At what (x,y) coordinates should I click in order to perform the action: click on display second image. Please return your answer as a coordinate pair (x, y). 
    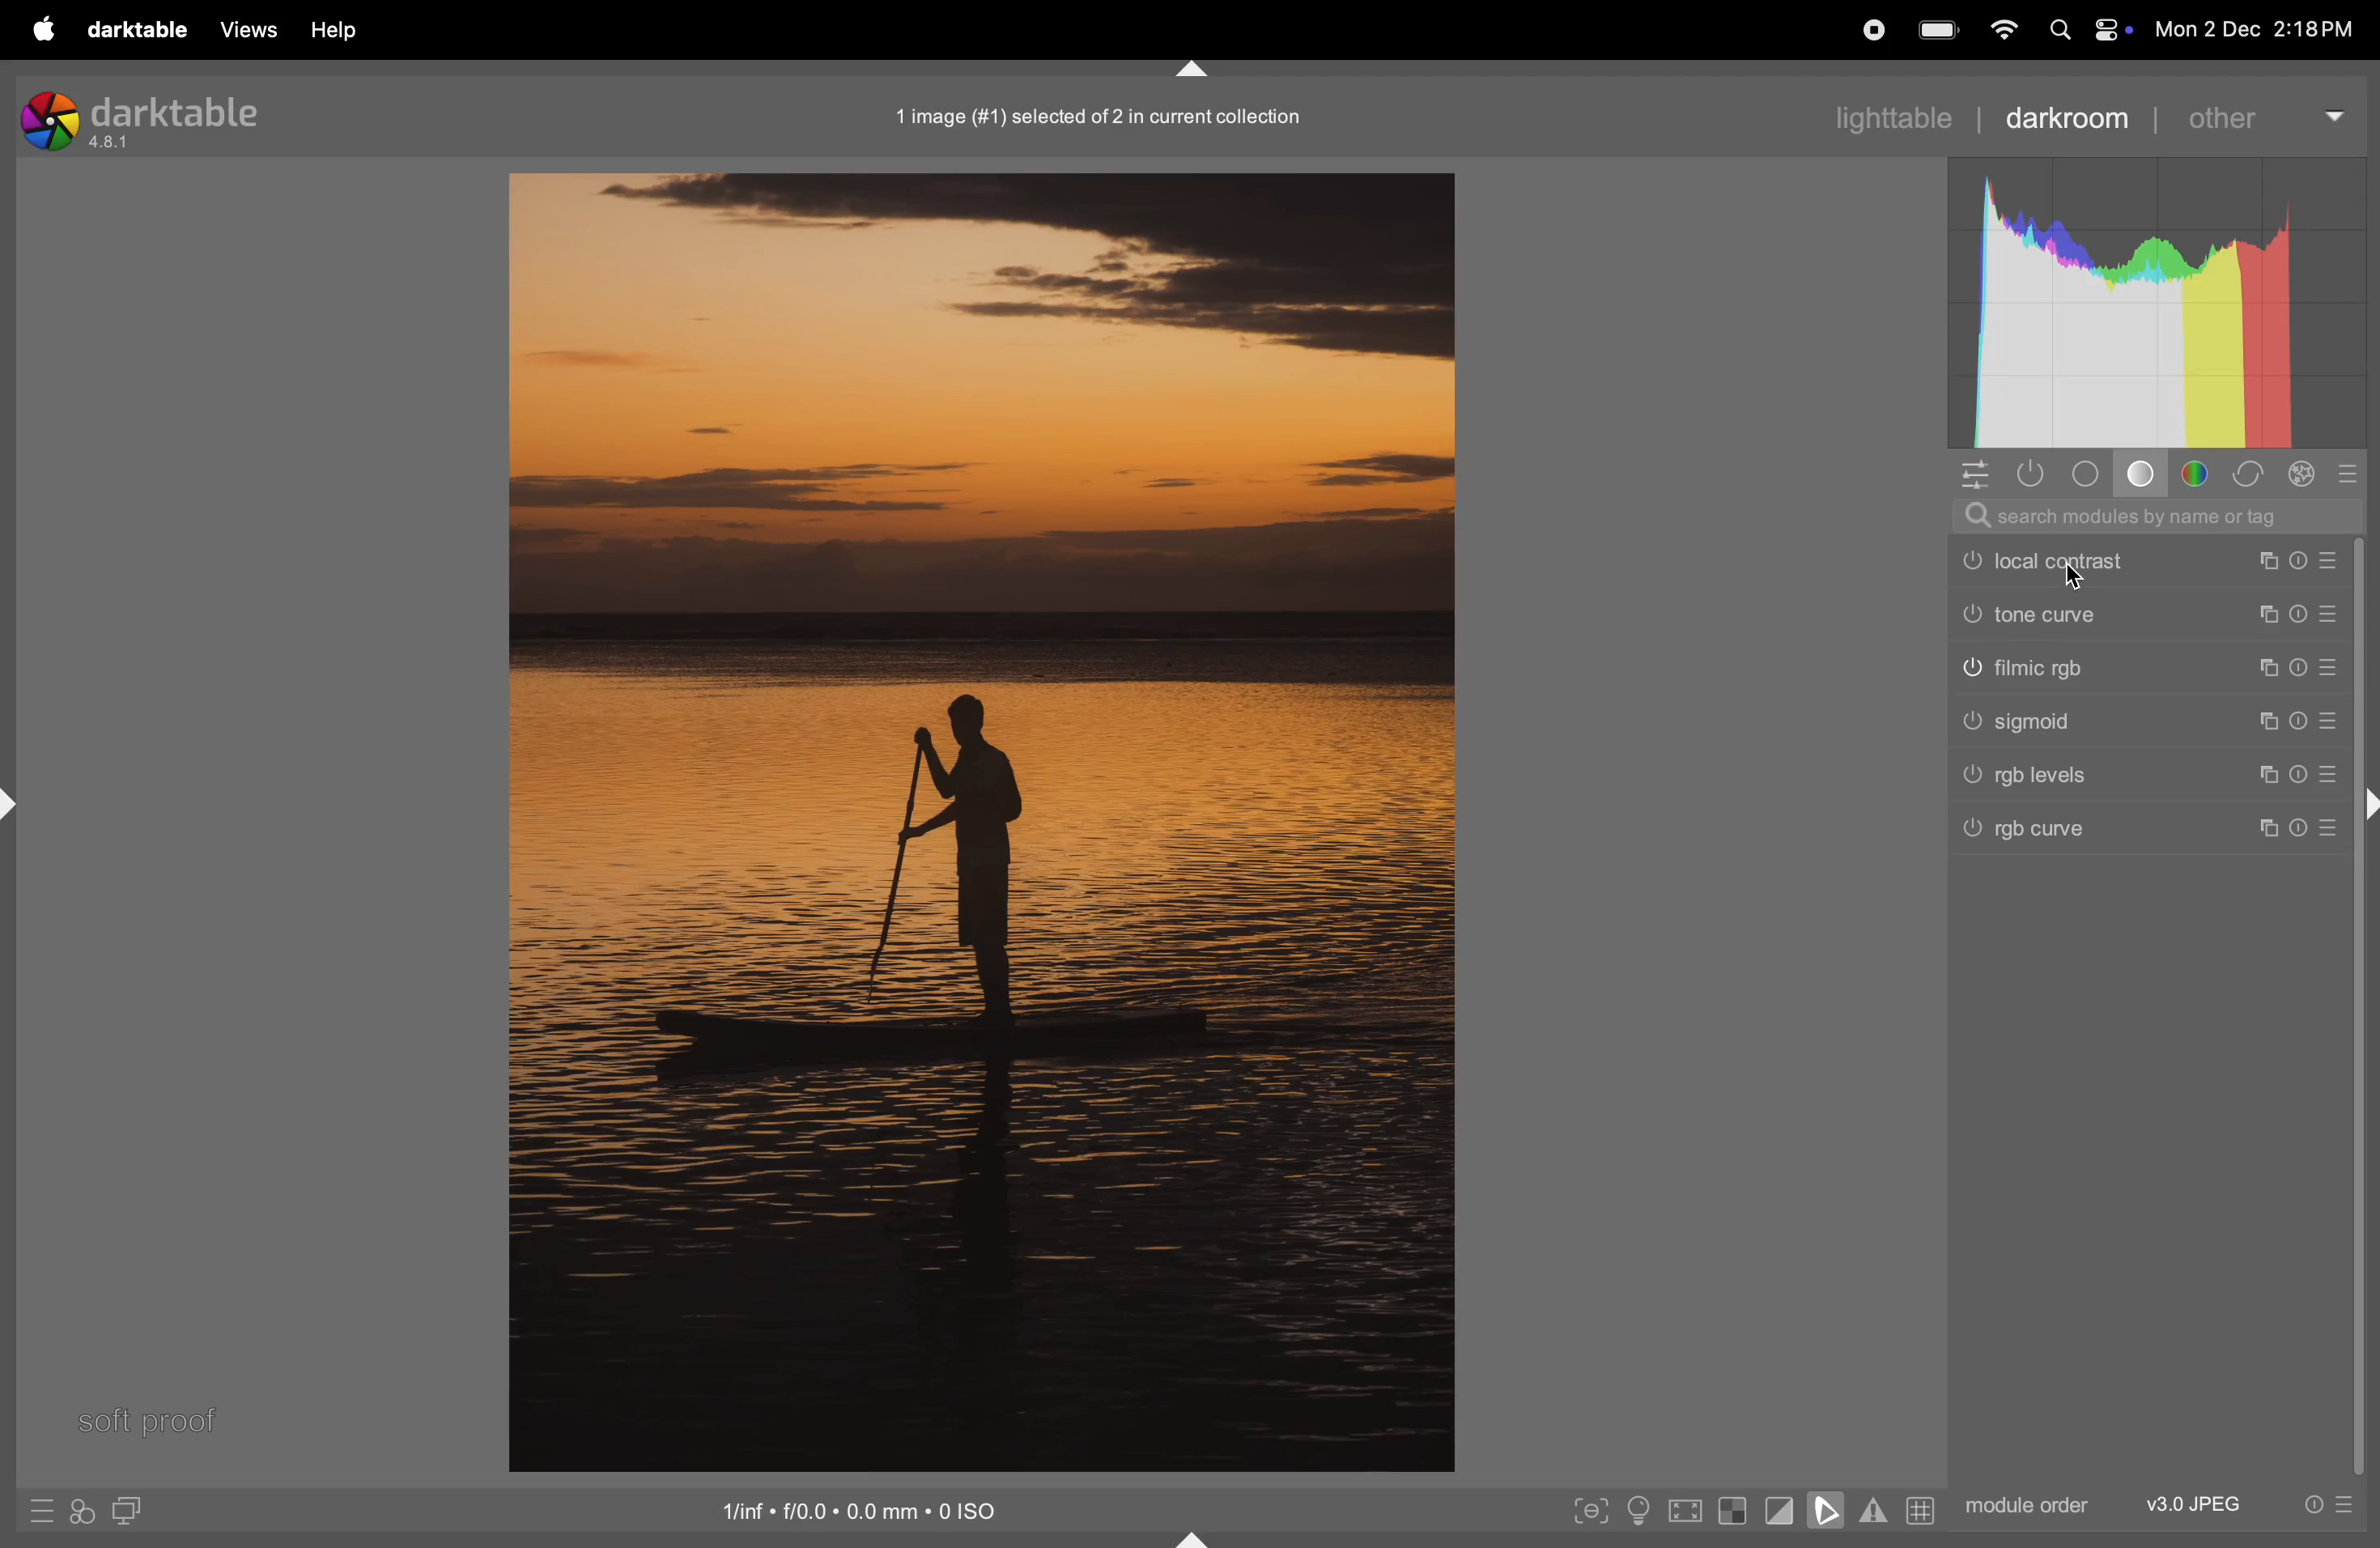
    Looking at the image, I should click on (128, 1509).